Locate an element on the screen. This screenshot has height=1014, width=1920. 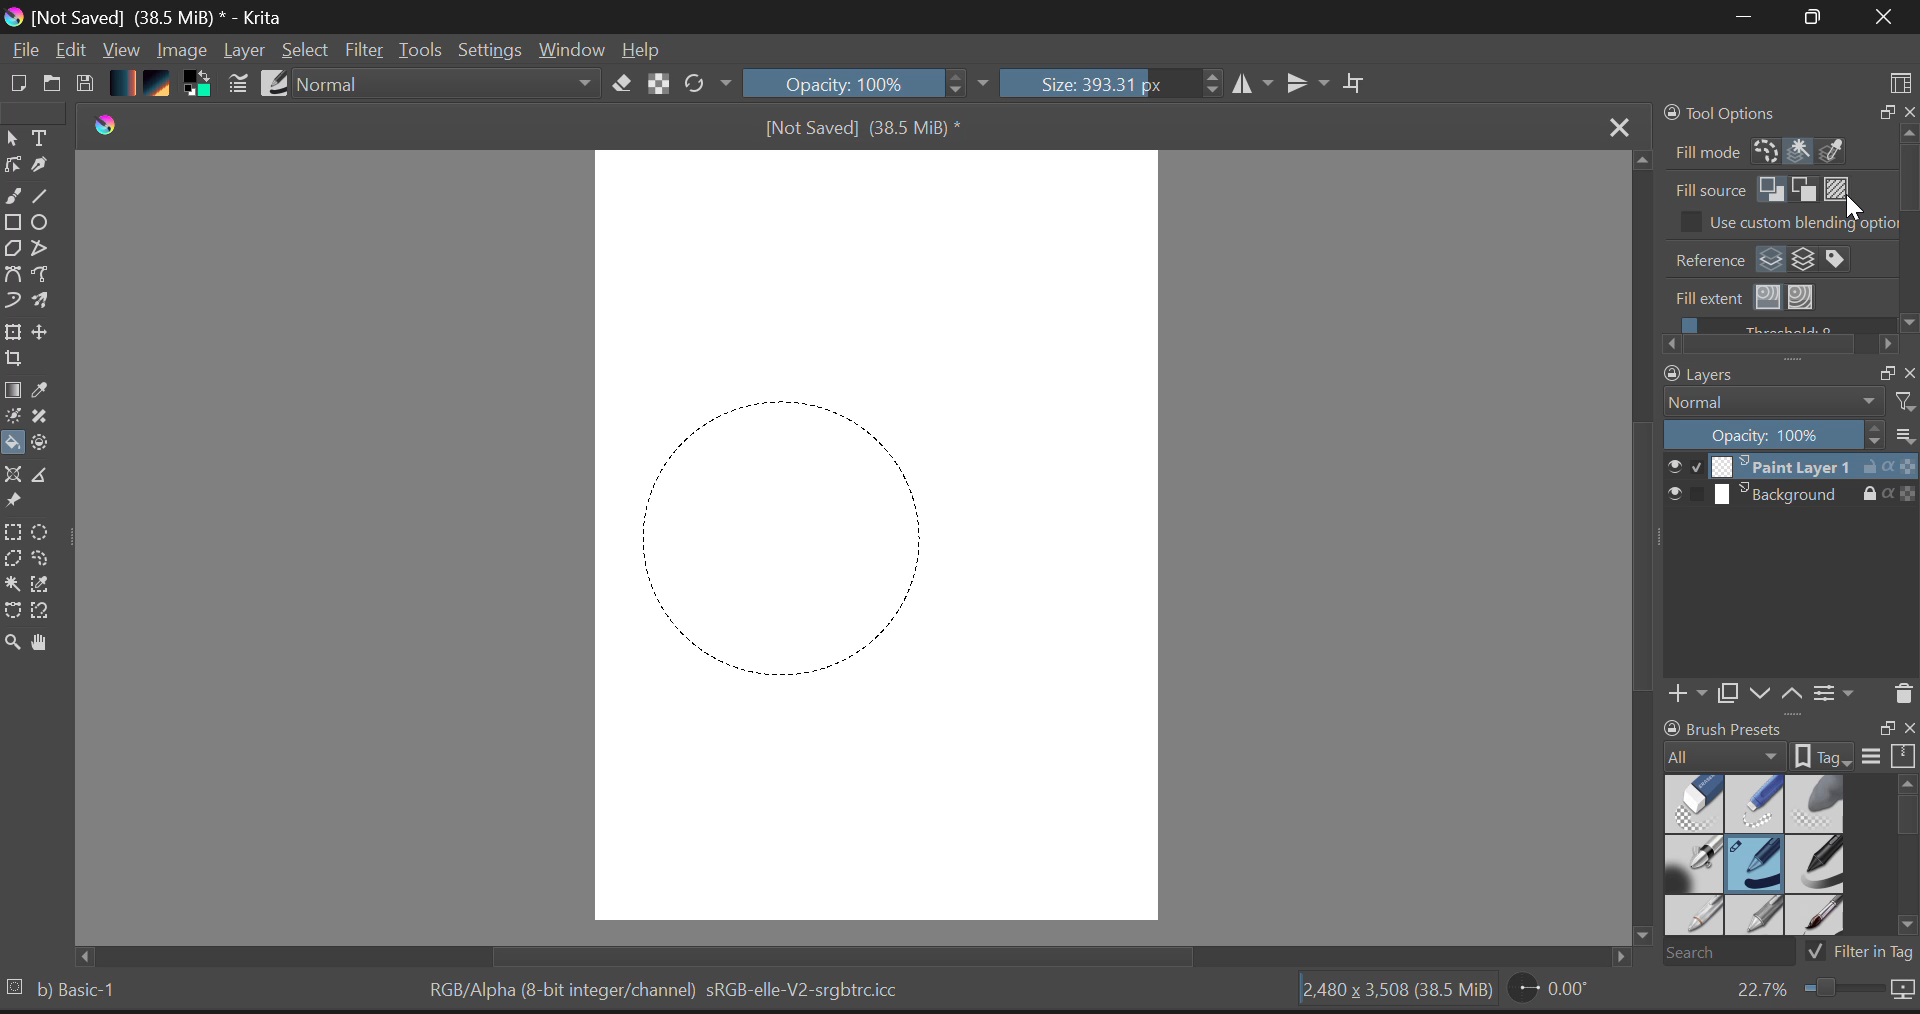
Dynamic Brush Tool is located at coordinates (12, 301).